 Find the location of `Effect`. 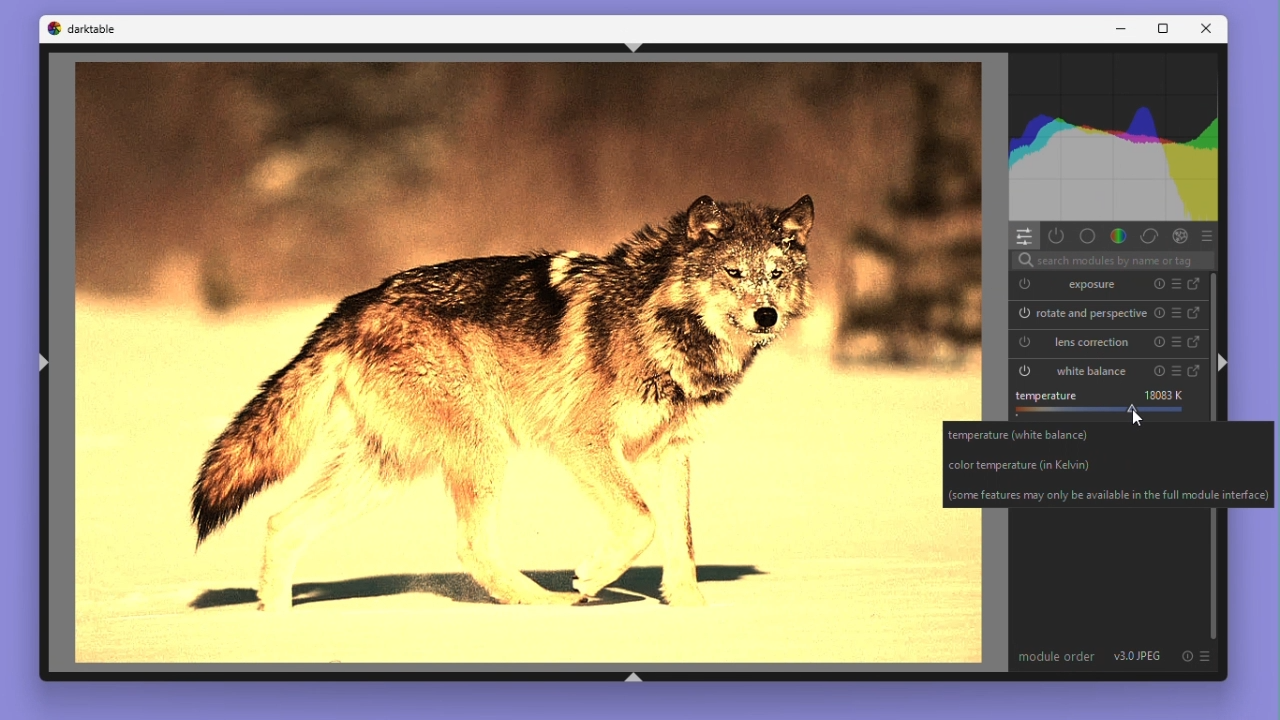

Effect is located at coordinates (1181, 235).